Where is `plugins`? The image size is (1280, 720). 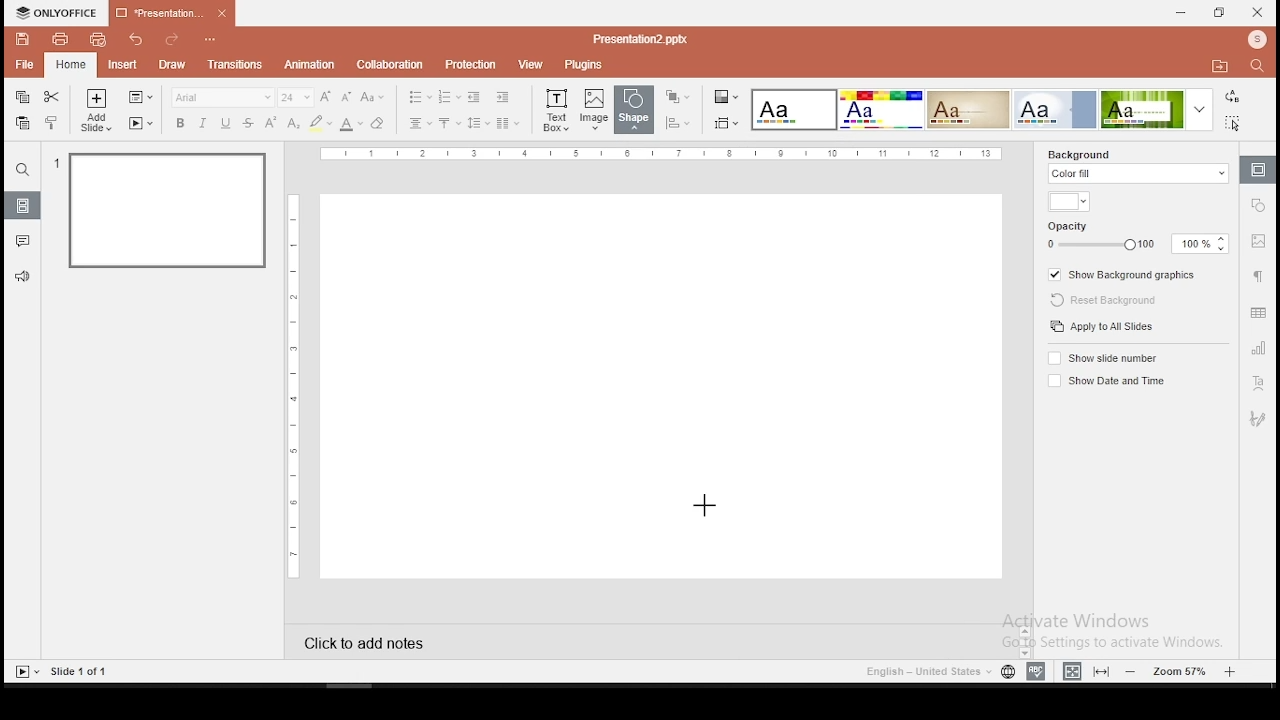 plugins is located at coordinates (584, 66).